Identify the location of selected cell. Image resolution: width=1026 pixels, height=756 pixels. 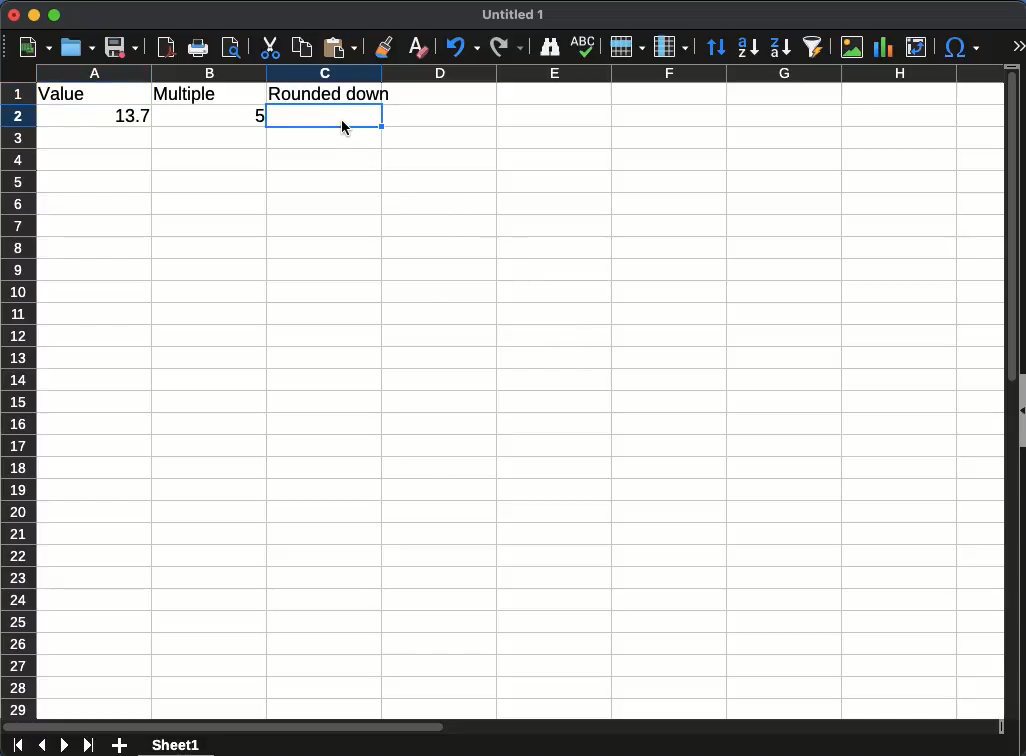
(326, 116).